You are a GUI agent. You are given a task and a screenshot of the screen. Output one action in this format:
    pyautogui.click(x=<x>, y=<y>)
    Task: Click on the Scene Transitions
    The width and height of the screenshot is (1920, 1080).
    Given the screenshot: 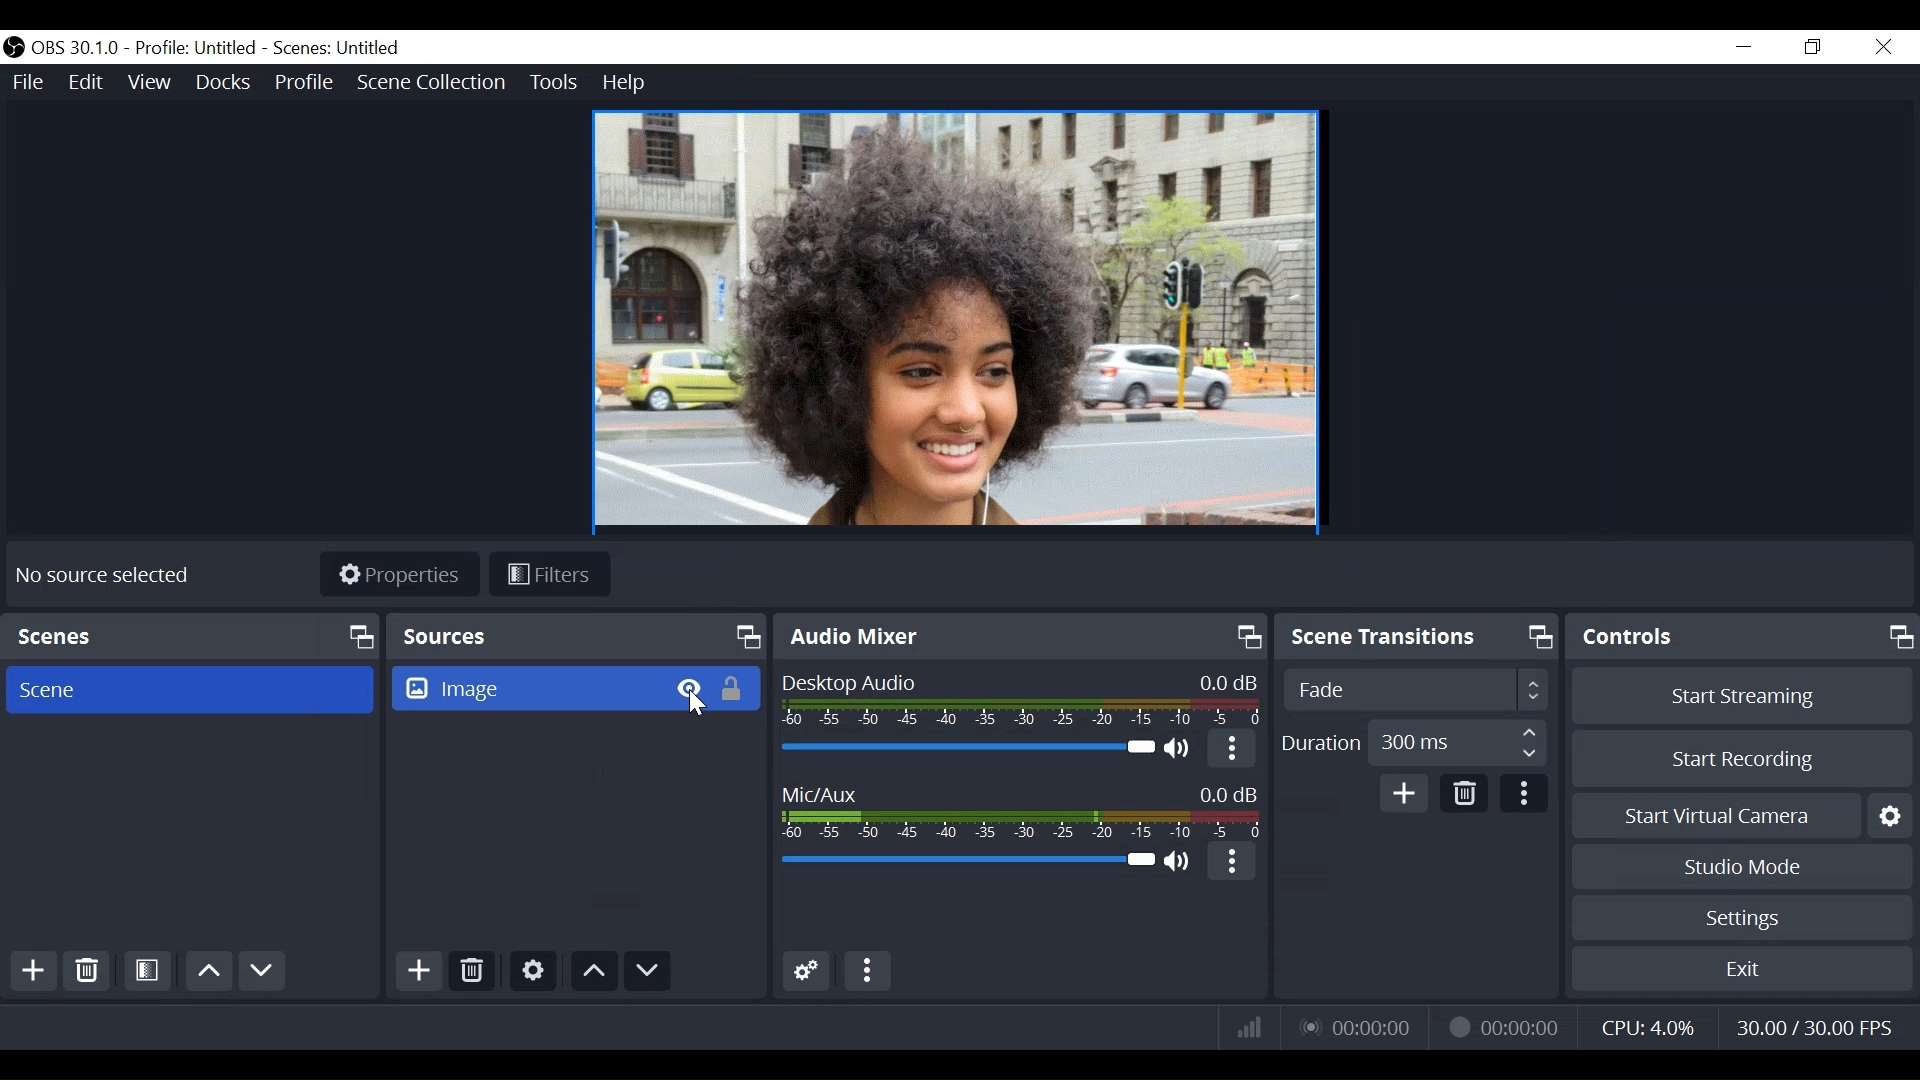 What is the action you would take?
    pyautogui.click(x=1415, y=689)
    